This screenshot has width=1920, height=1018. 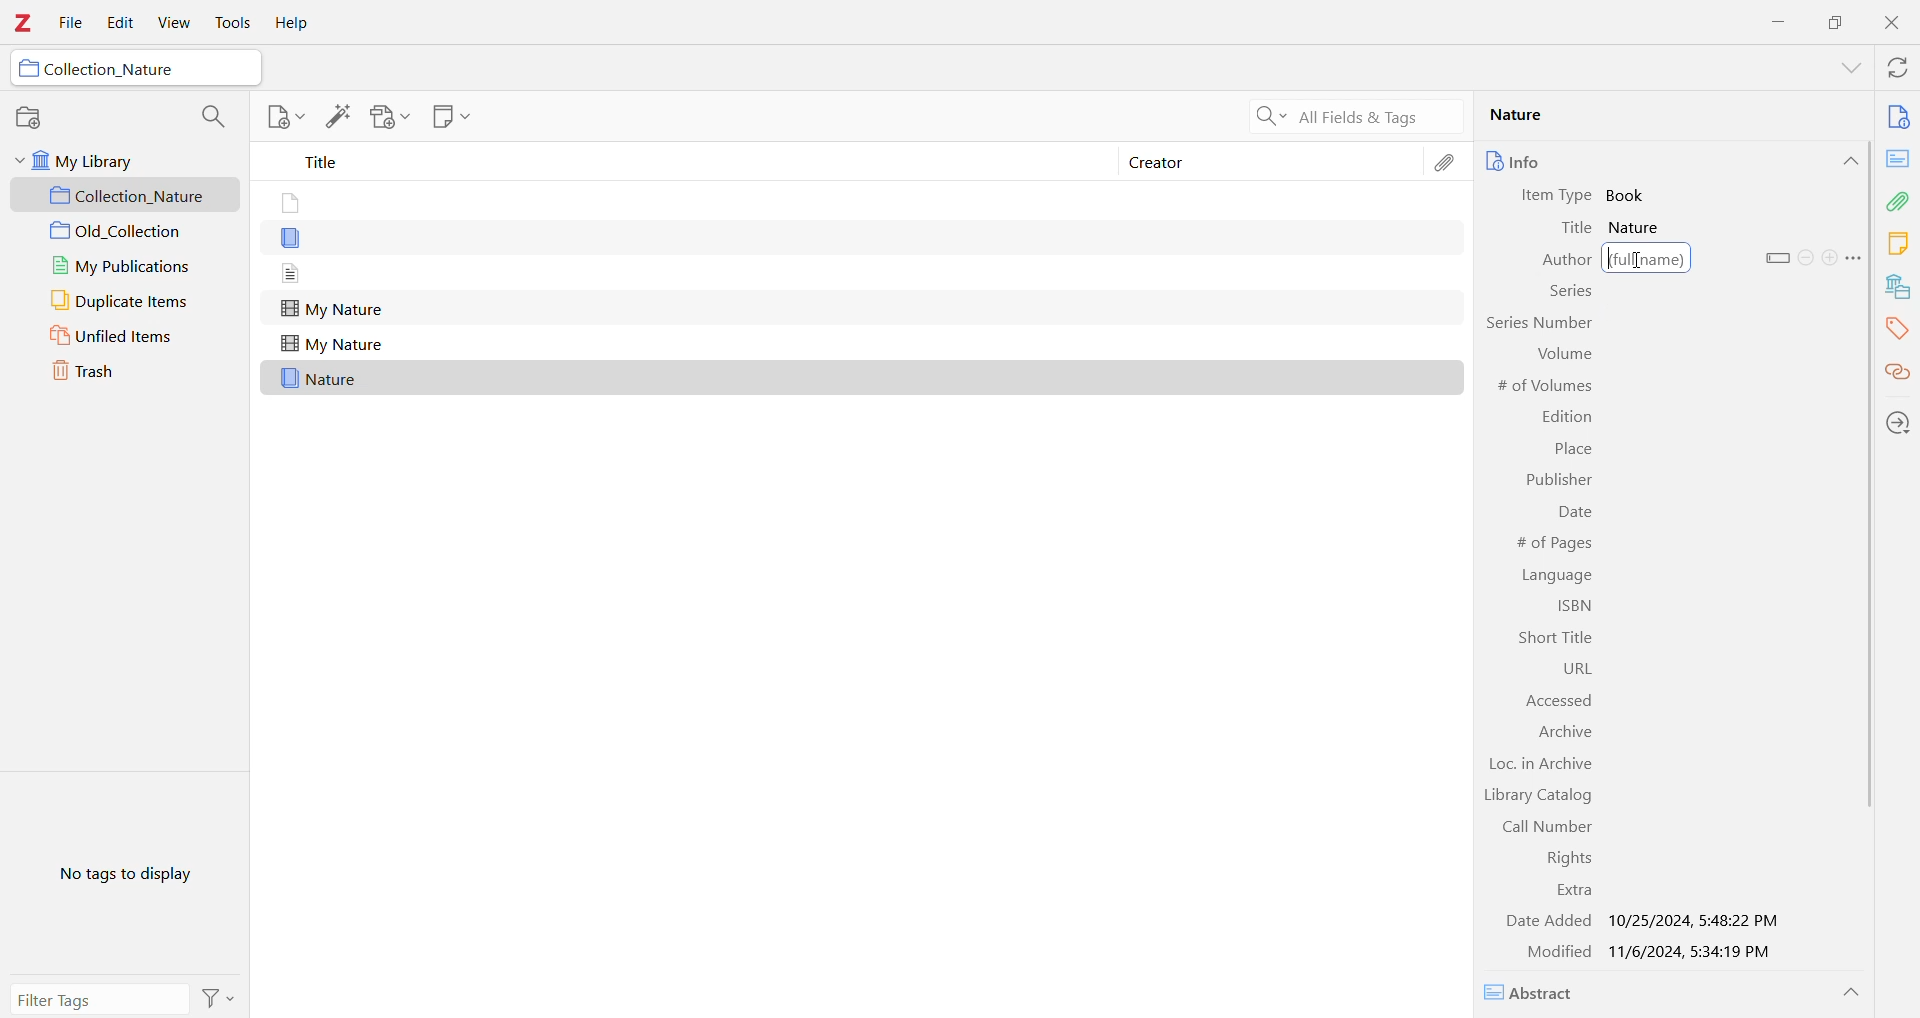 I want to click on My Nature, so click(x=332, y=310).